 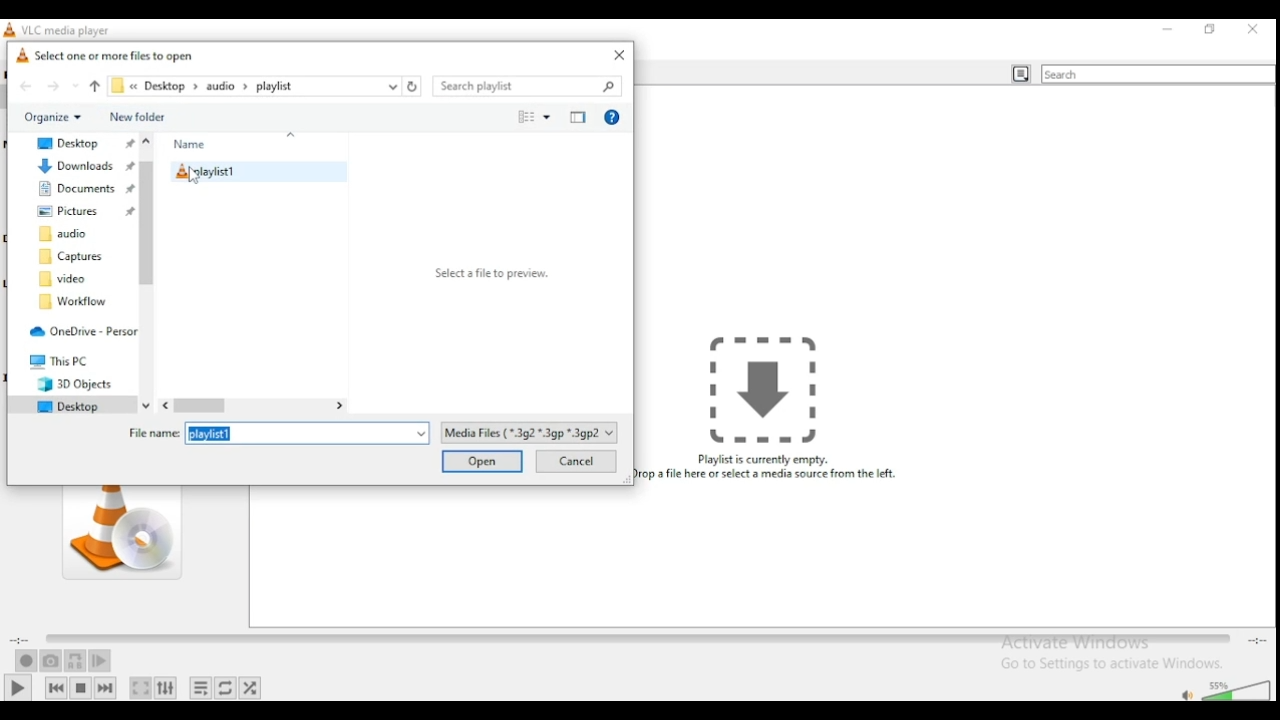 I want to click on select one or more files to open, so click(x=134, y=57).